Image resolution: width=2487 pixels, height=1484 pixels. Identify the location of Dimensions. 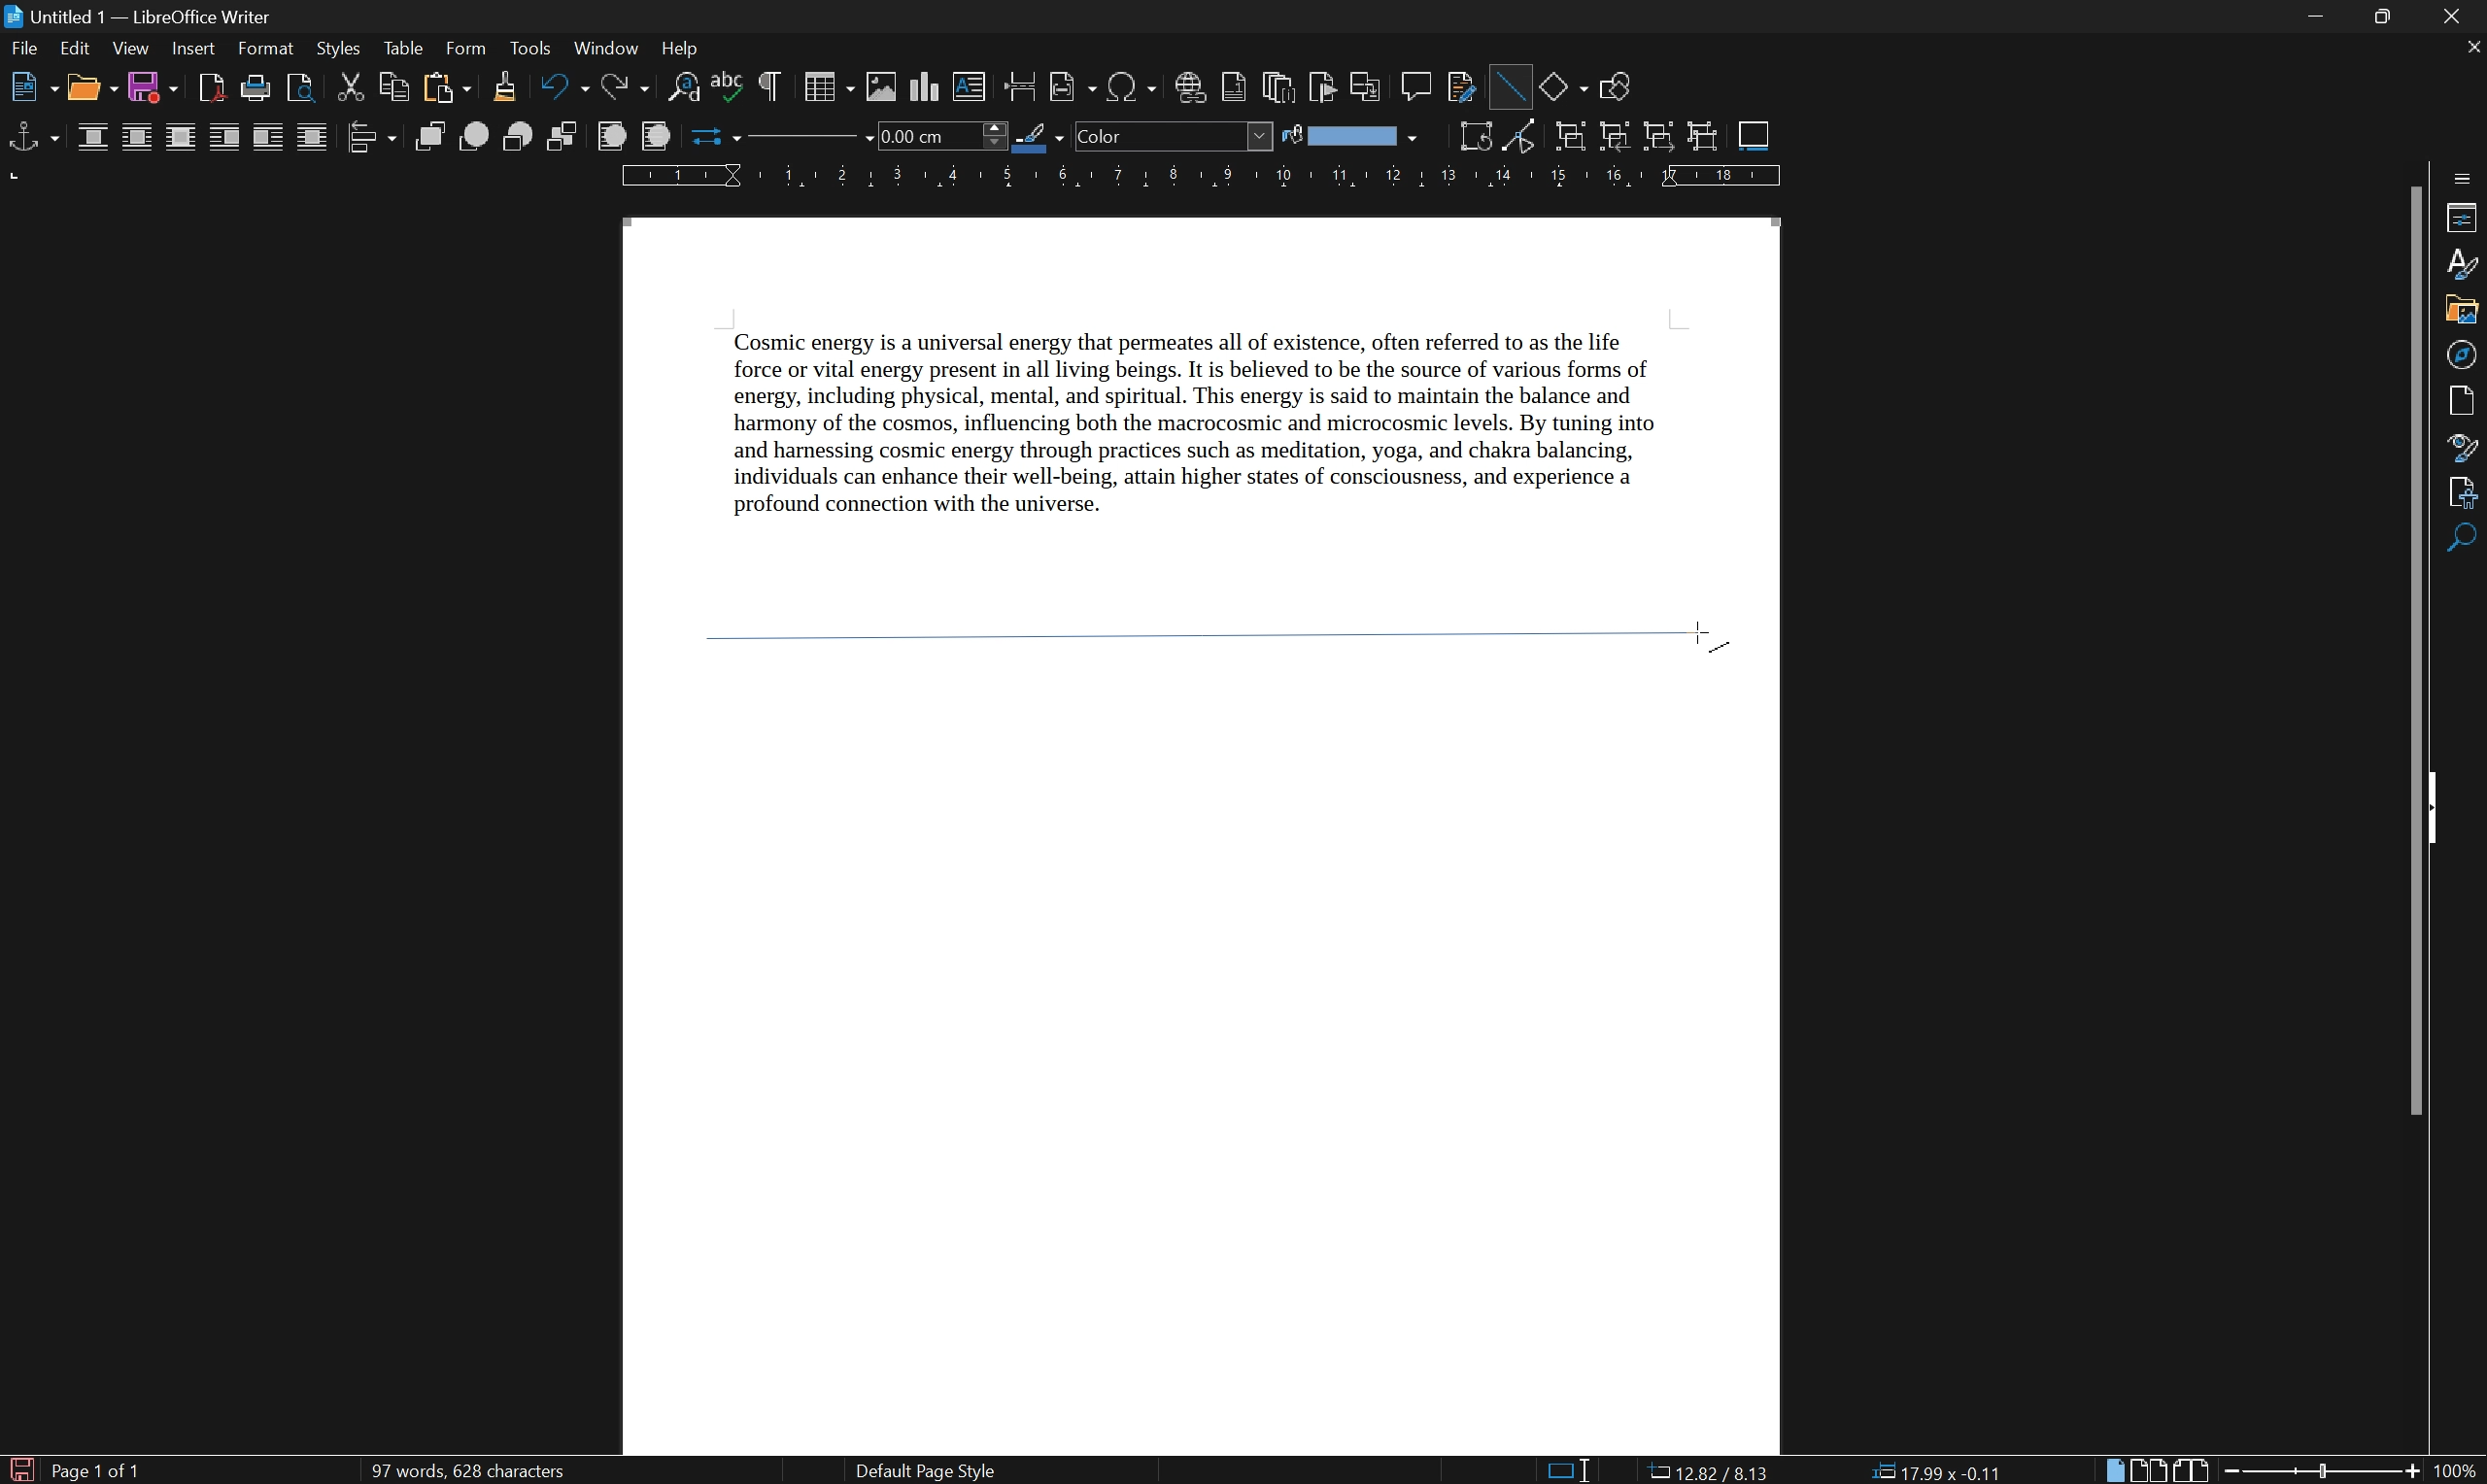
(1707, 1469).